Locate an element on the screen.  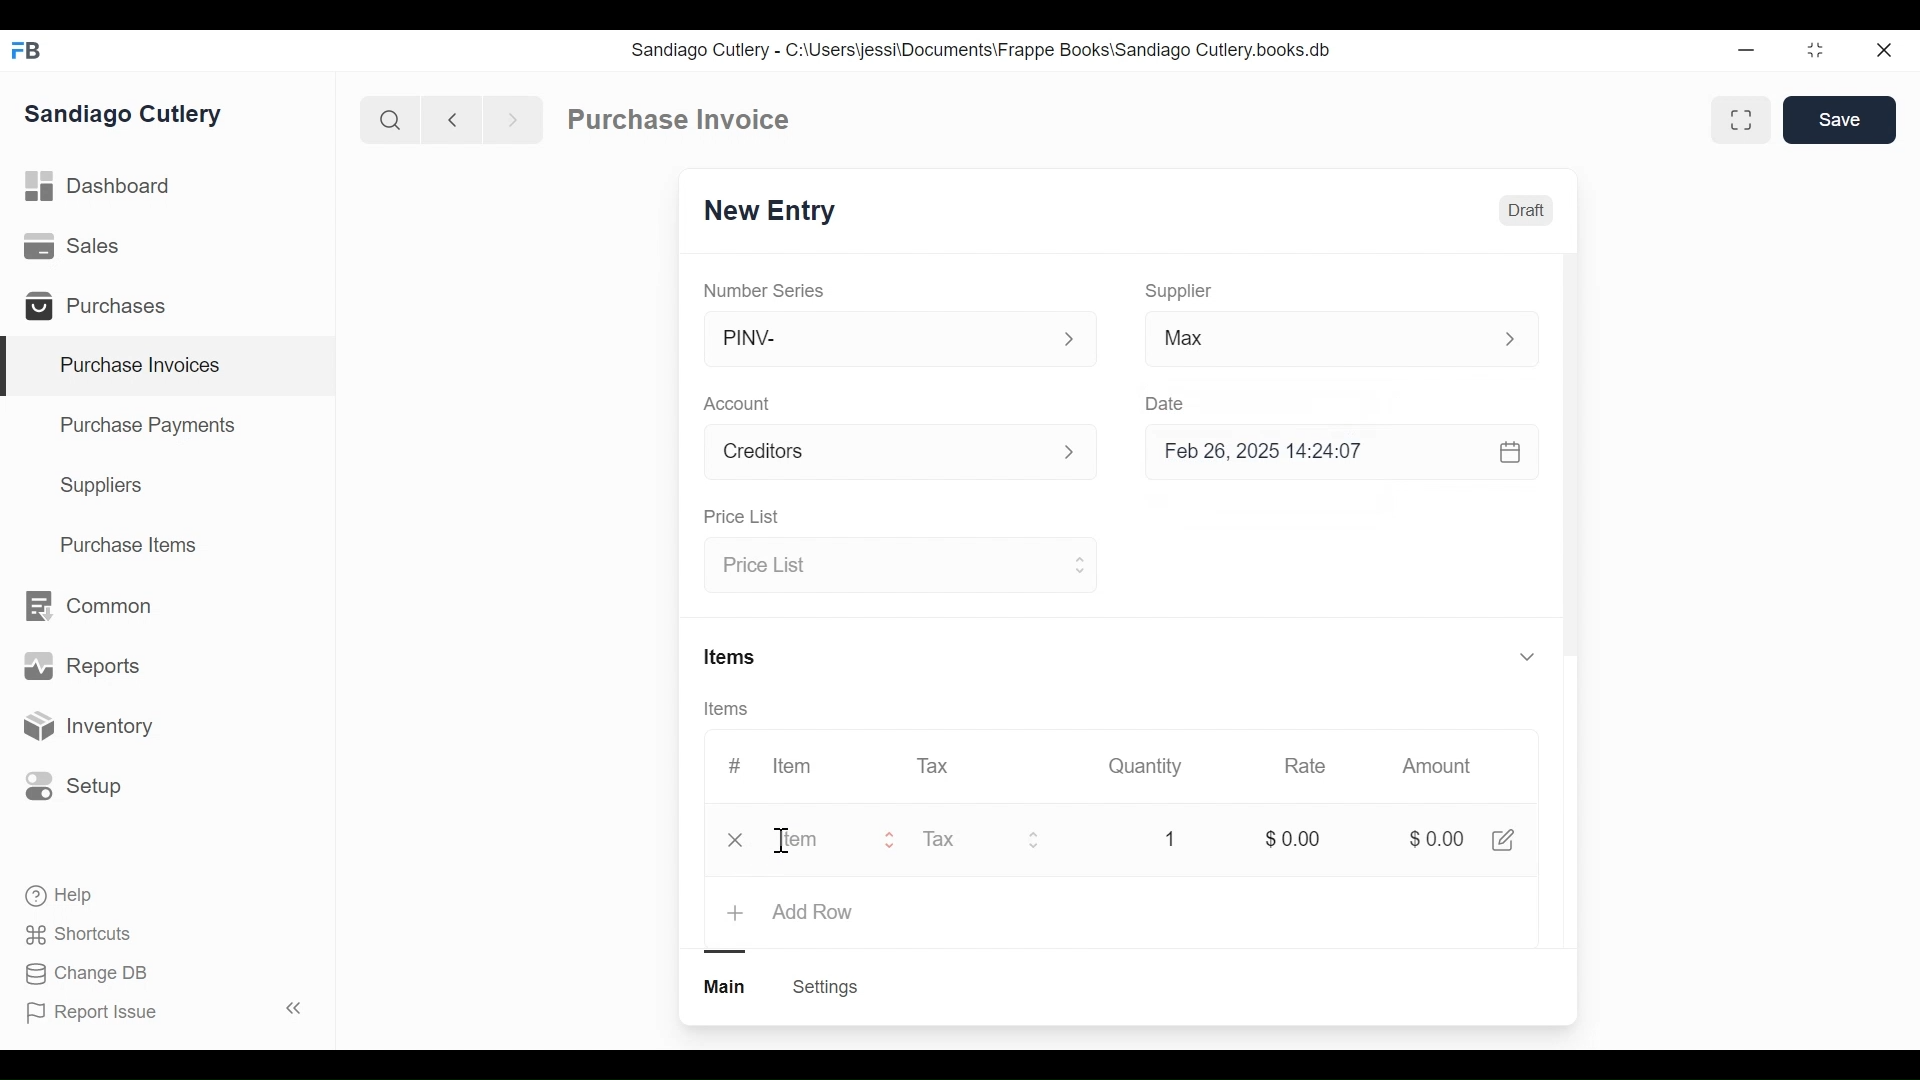
Naviagate back is located at coordinates (453, 118).